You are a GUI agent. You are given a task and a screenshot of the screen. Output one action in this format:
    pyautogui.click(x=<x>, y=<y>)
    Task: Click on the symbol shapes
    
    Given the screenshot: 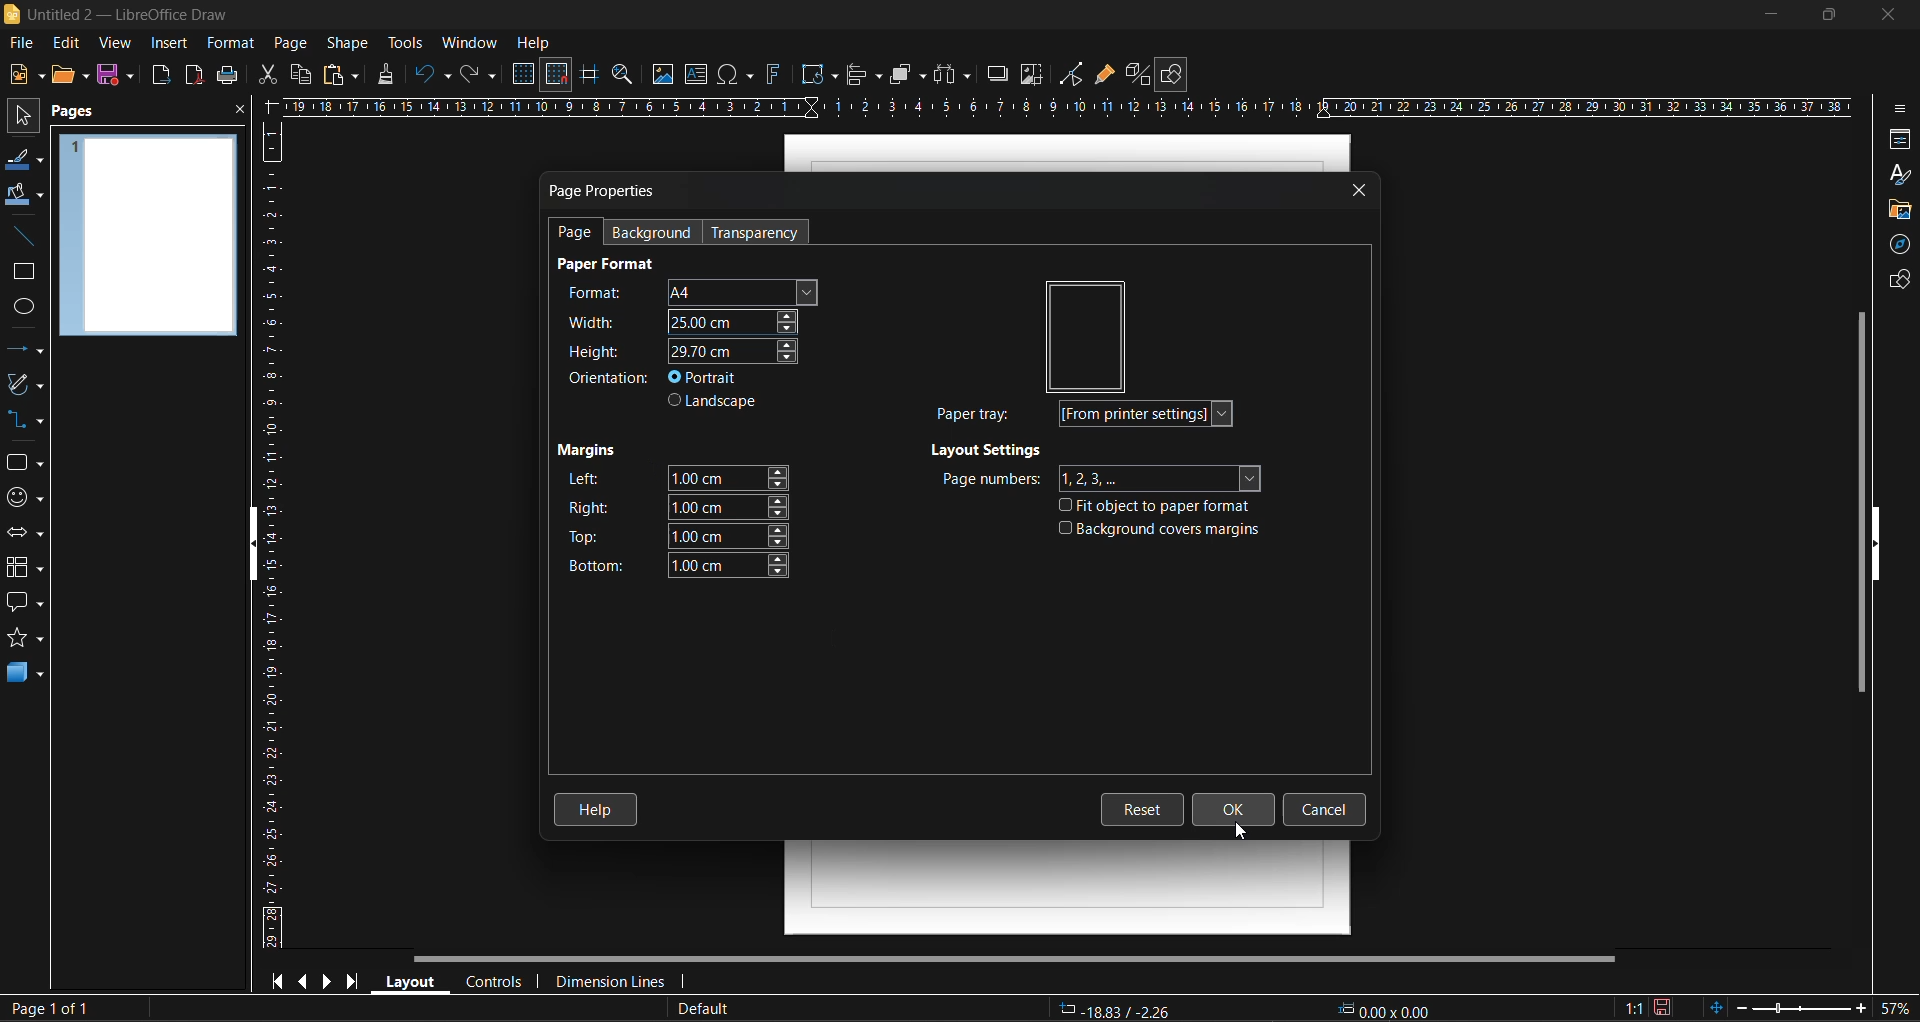 What is the action you would take?
    pyautogui.click(x=28, y=500)
    